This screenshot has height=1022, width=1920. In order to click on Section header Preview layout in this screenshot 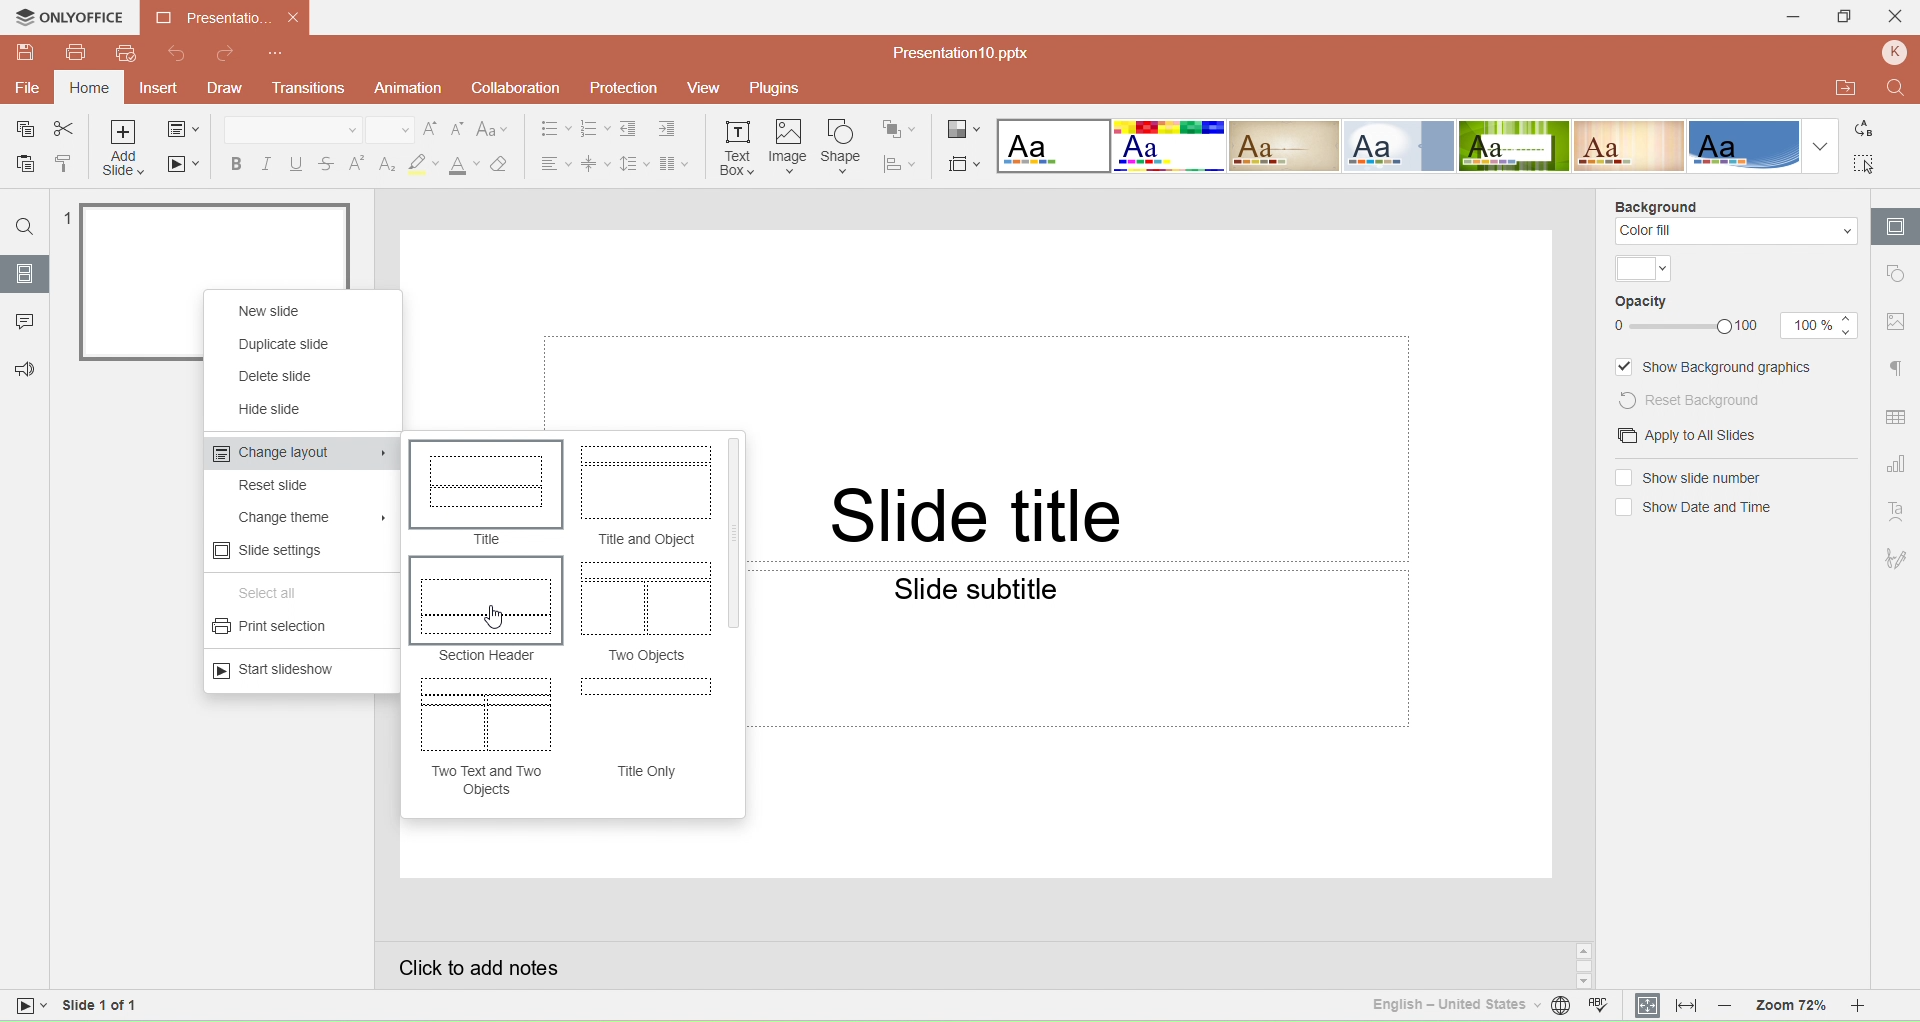, I will do `click(485, 599)`.